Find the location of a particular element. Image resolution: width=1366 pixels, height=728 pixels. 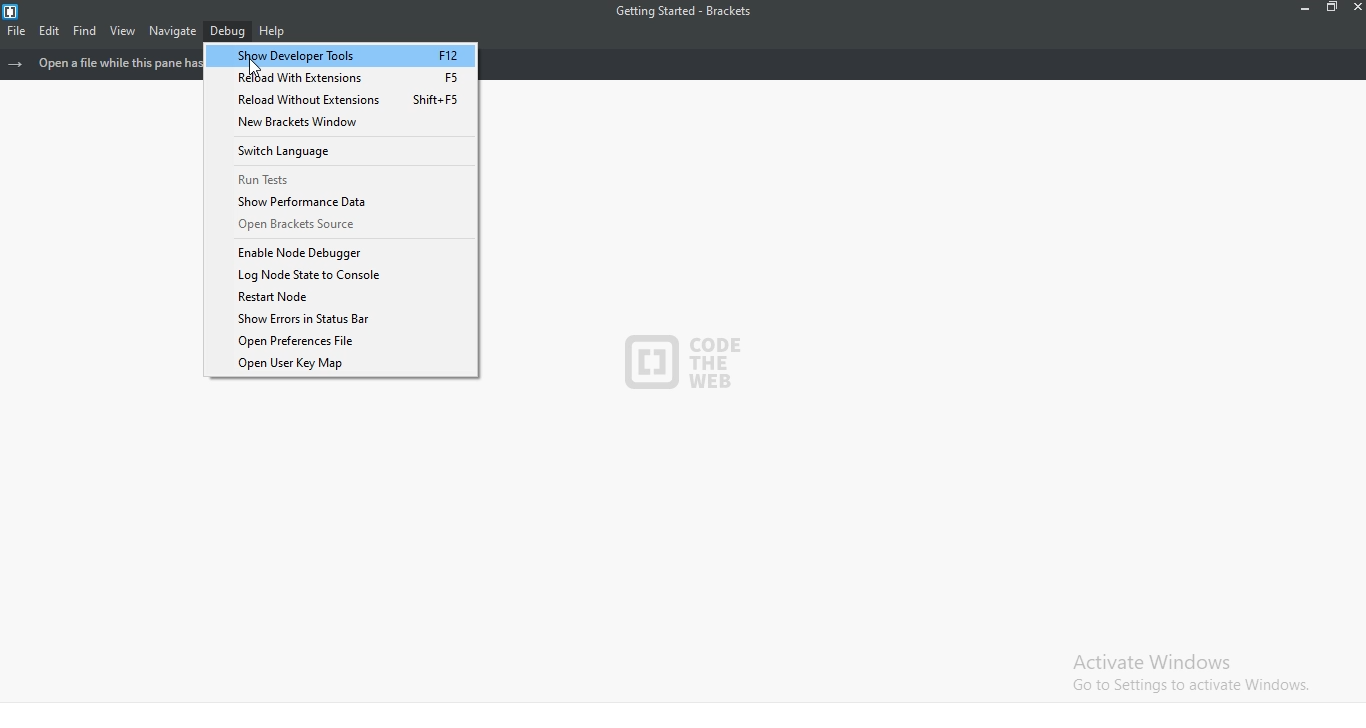

Reload Without Extensions is located at coordinates (334, 100).